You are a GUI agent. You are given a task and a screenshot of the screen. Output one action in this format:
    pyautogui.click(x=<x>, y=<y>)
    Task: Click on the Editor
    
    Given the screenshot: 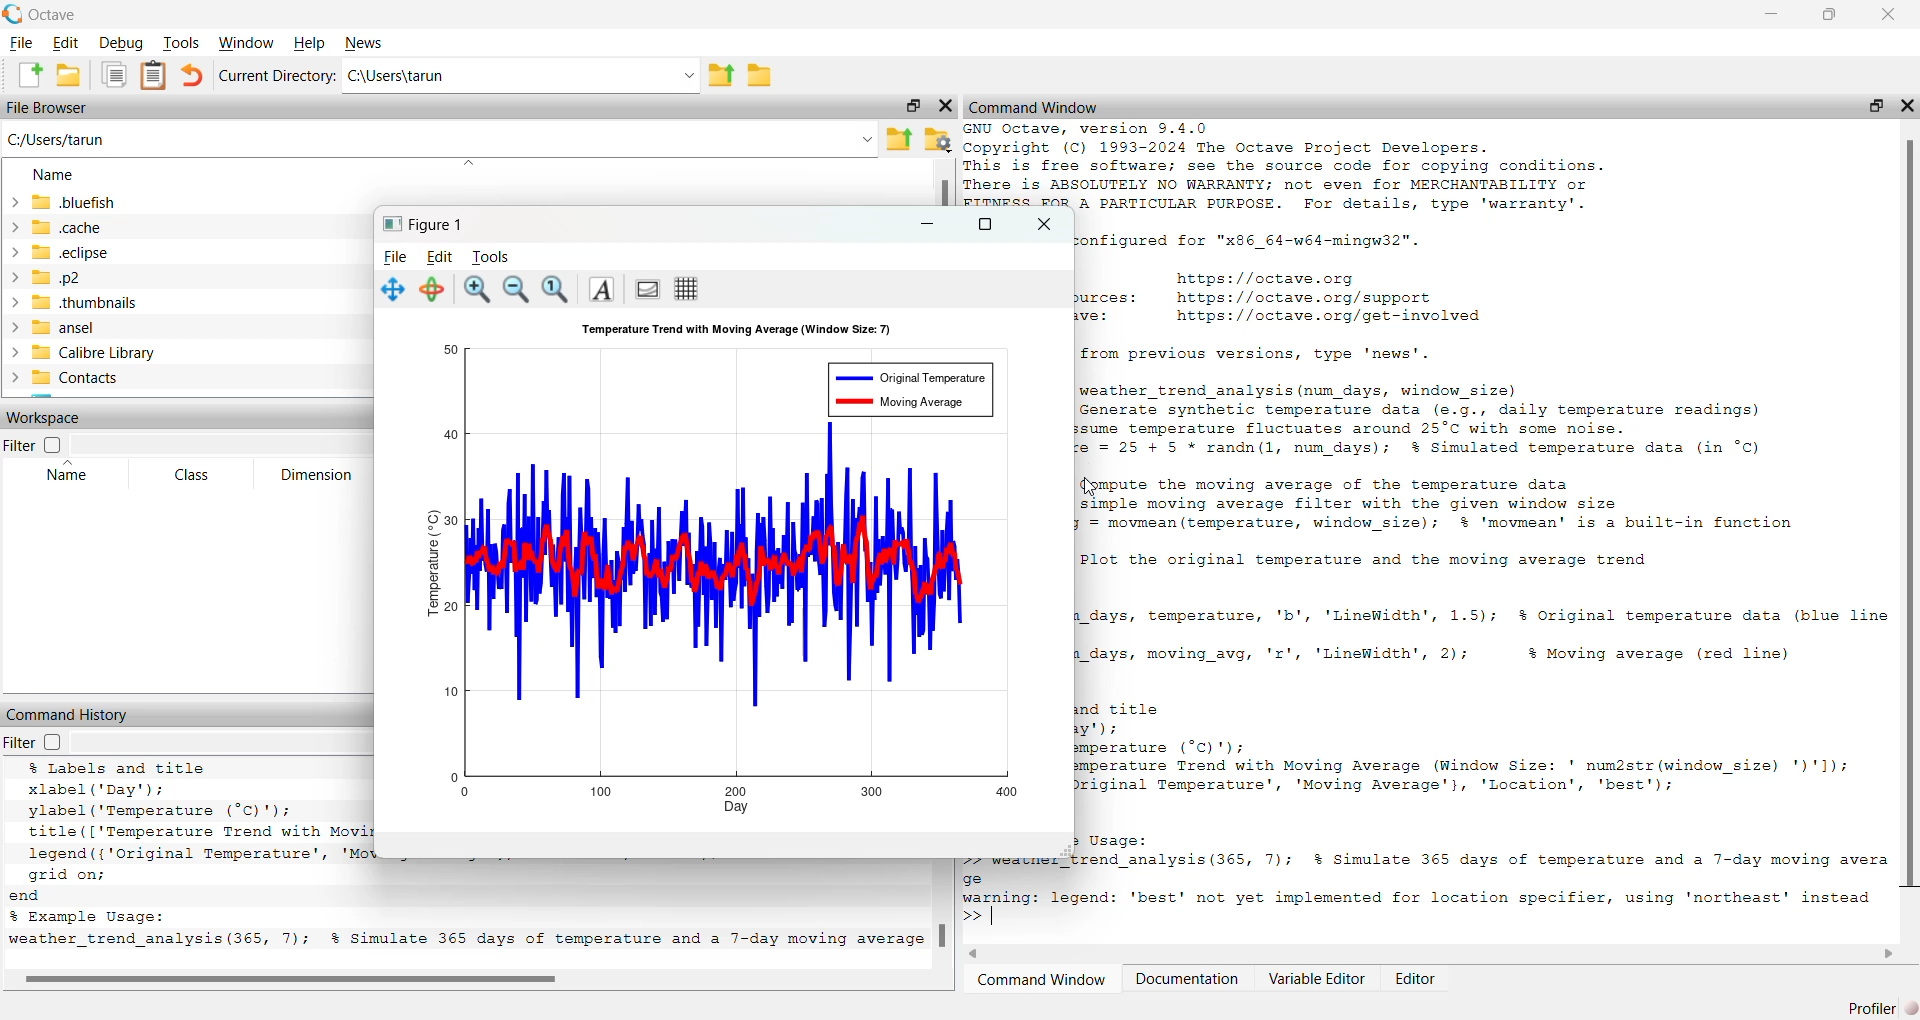 What is the action you would take?
    pyautogui.click(x=1416, y=978)
    